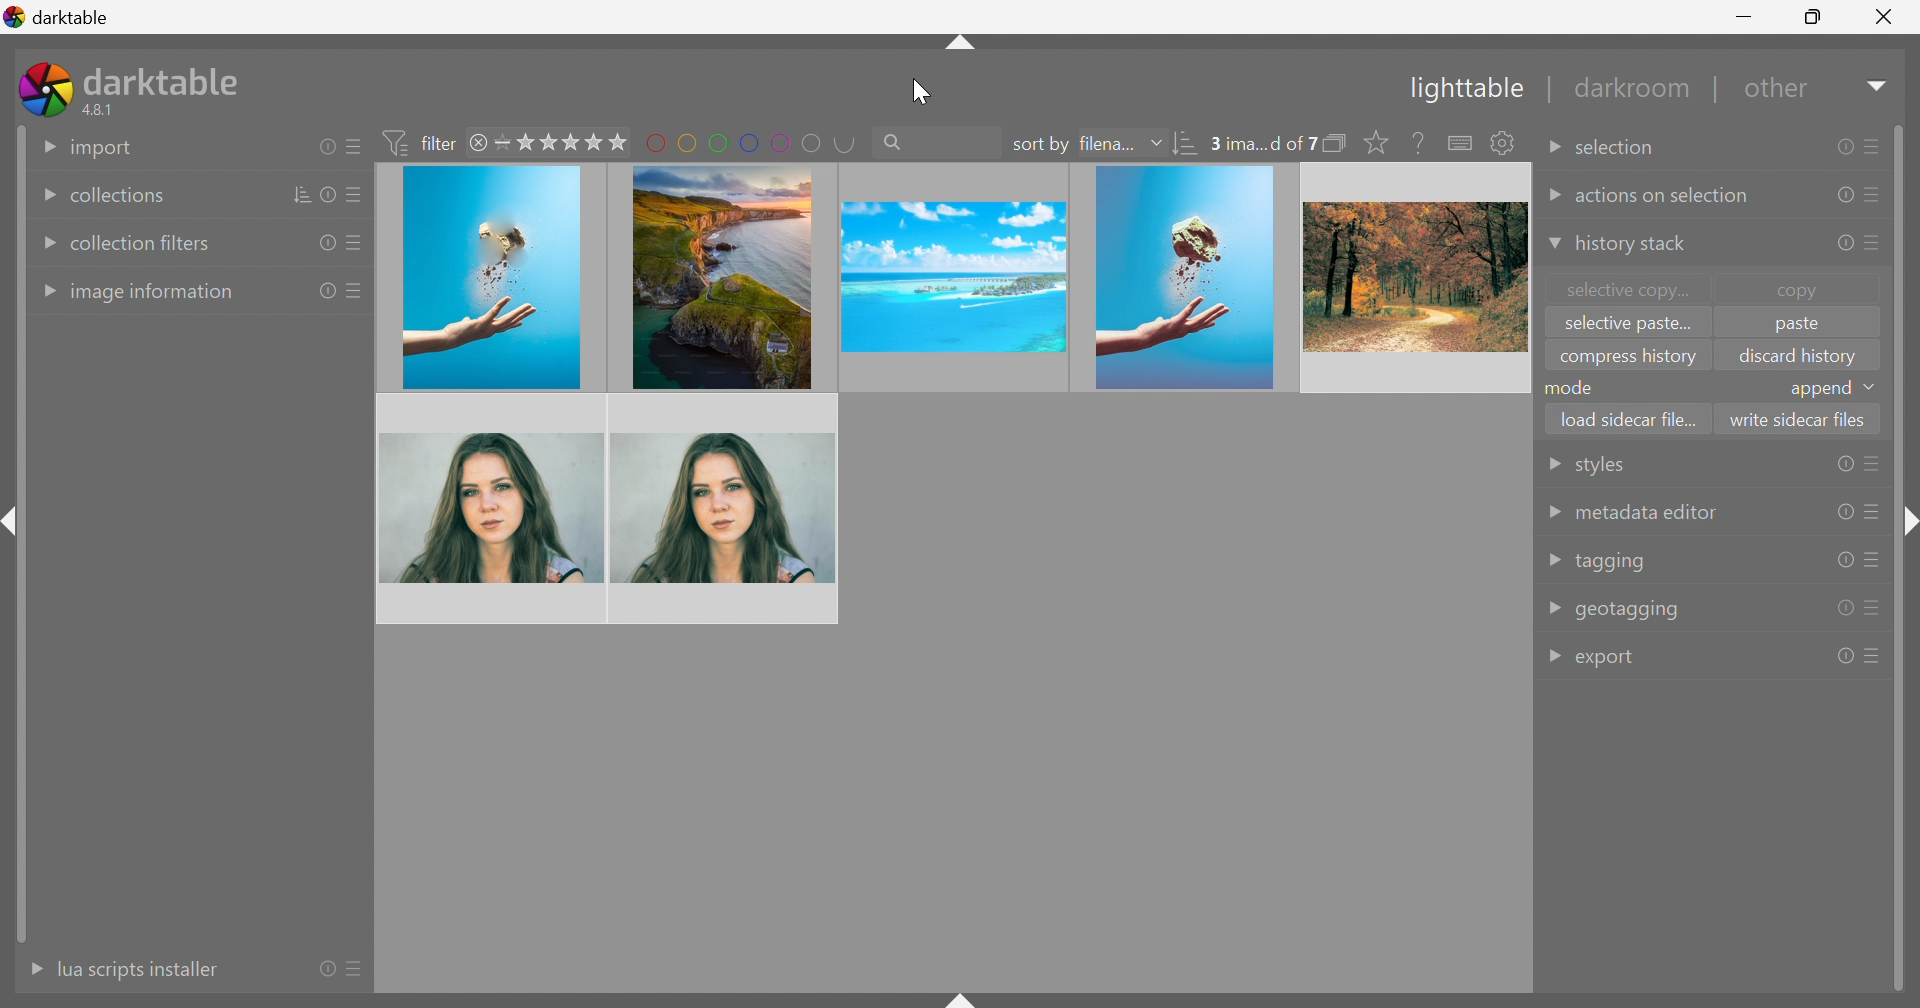 This screenshot has height=1008, width=1920. Describe the element at coordinates (424, 142) in the screenshot. I see `filter` at that location.